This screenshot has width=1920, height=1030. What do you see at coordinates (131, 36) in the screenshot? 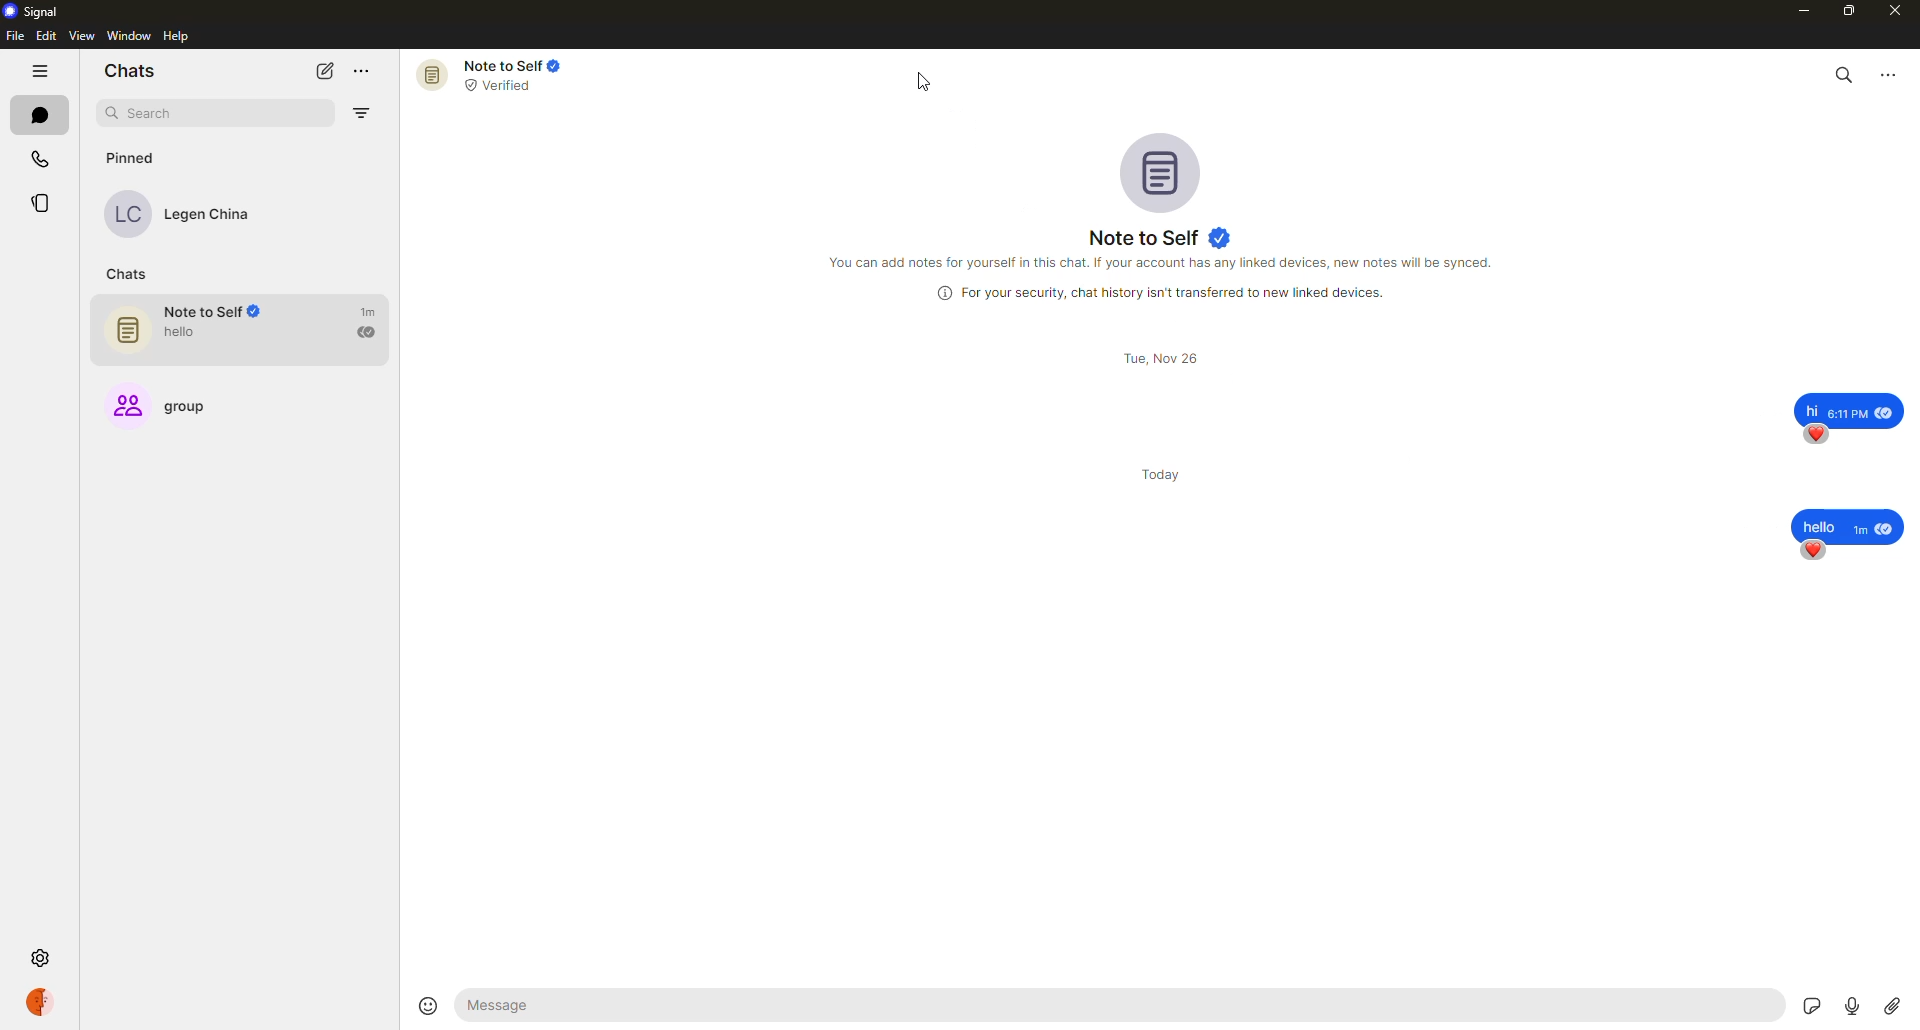
I see `window` at bounding box center [131, 36].